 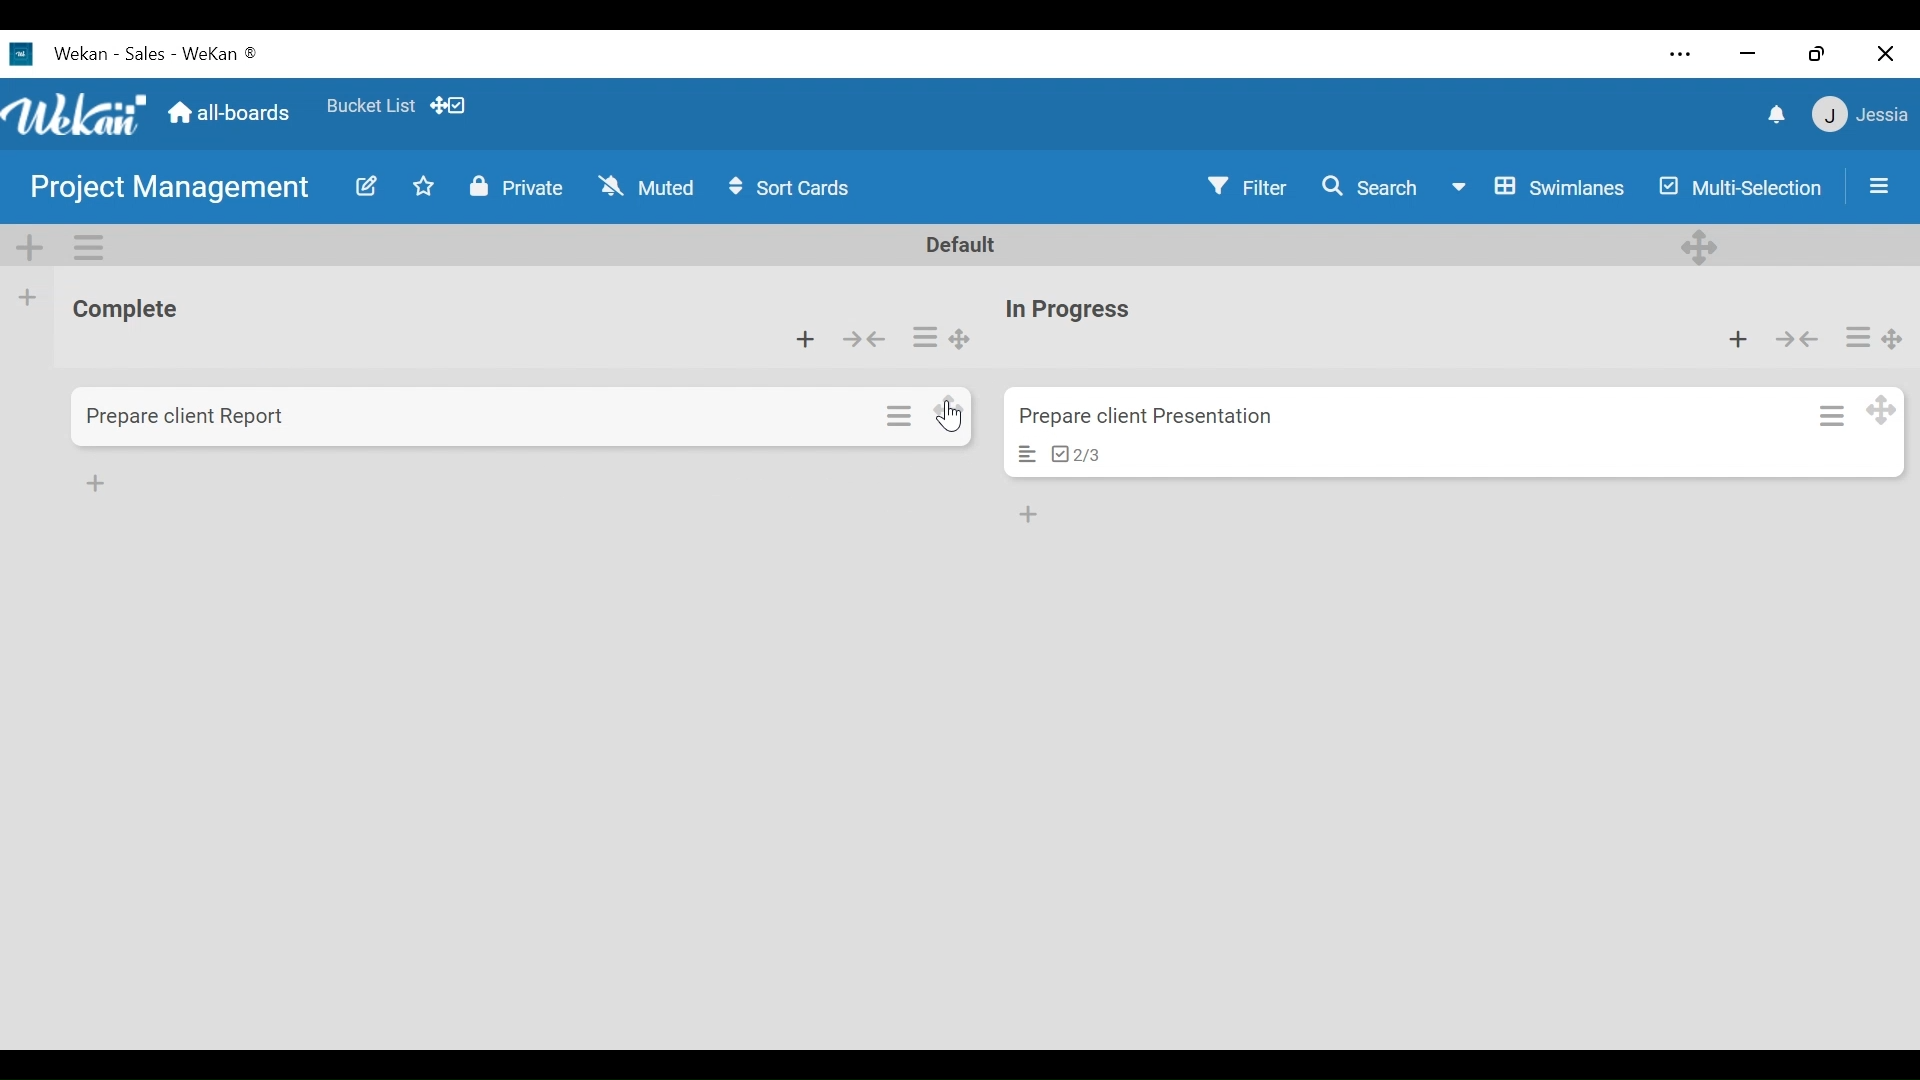 I want to click on jessie, so click(x=1859, y=115).